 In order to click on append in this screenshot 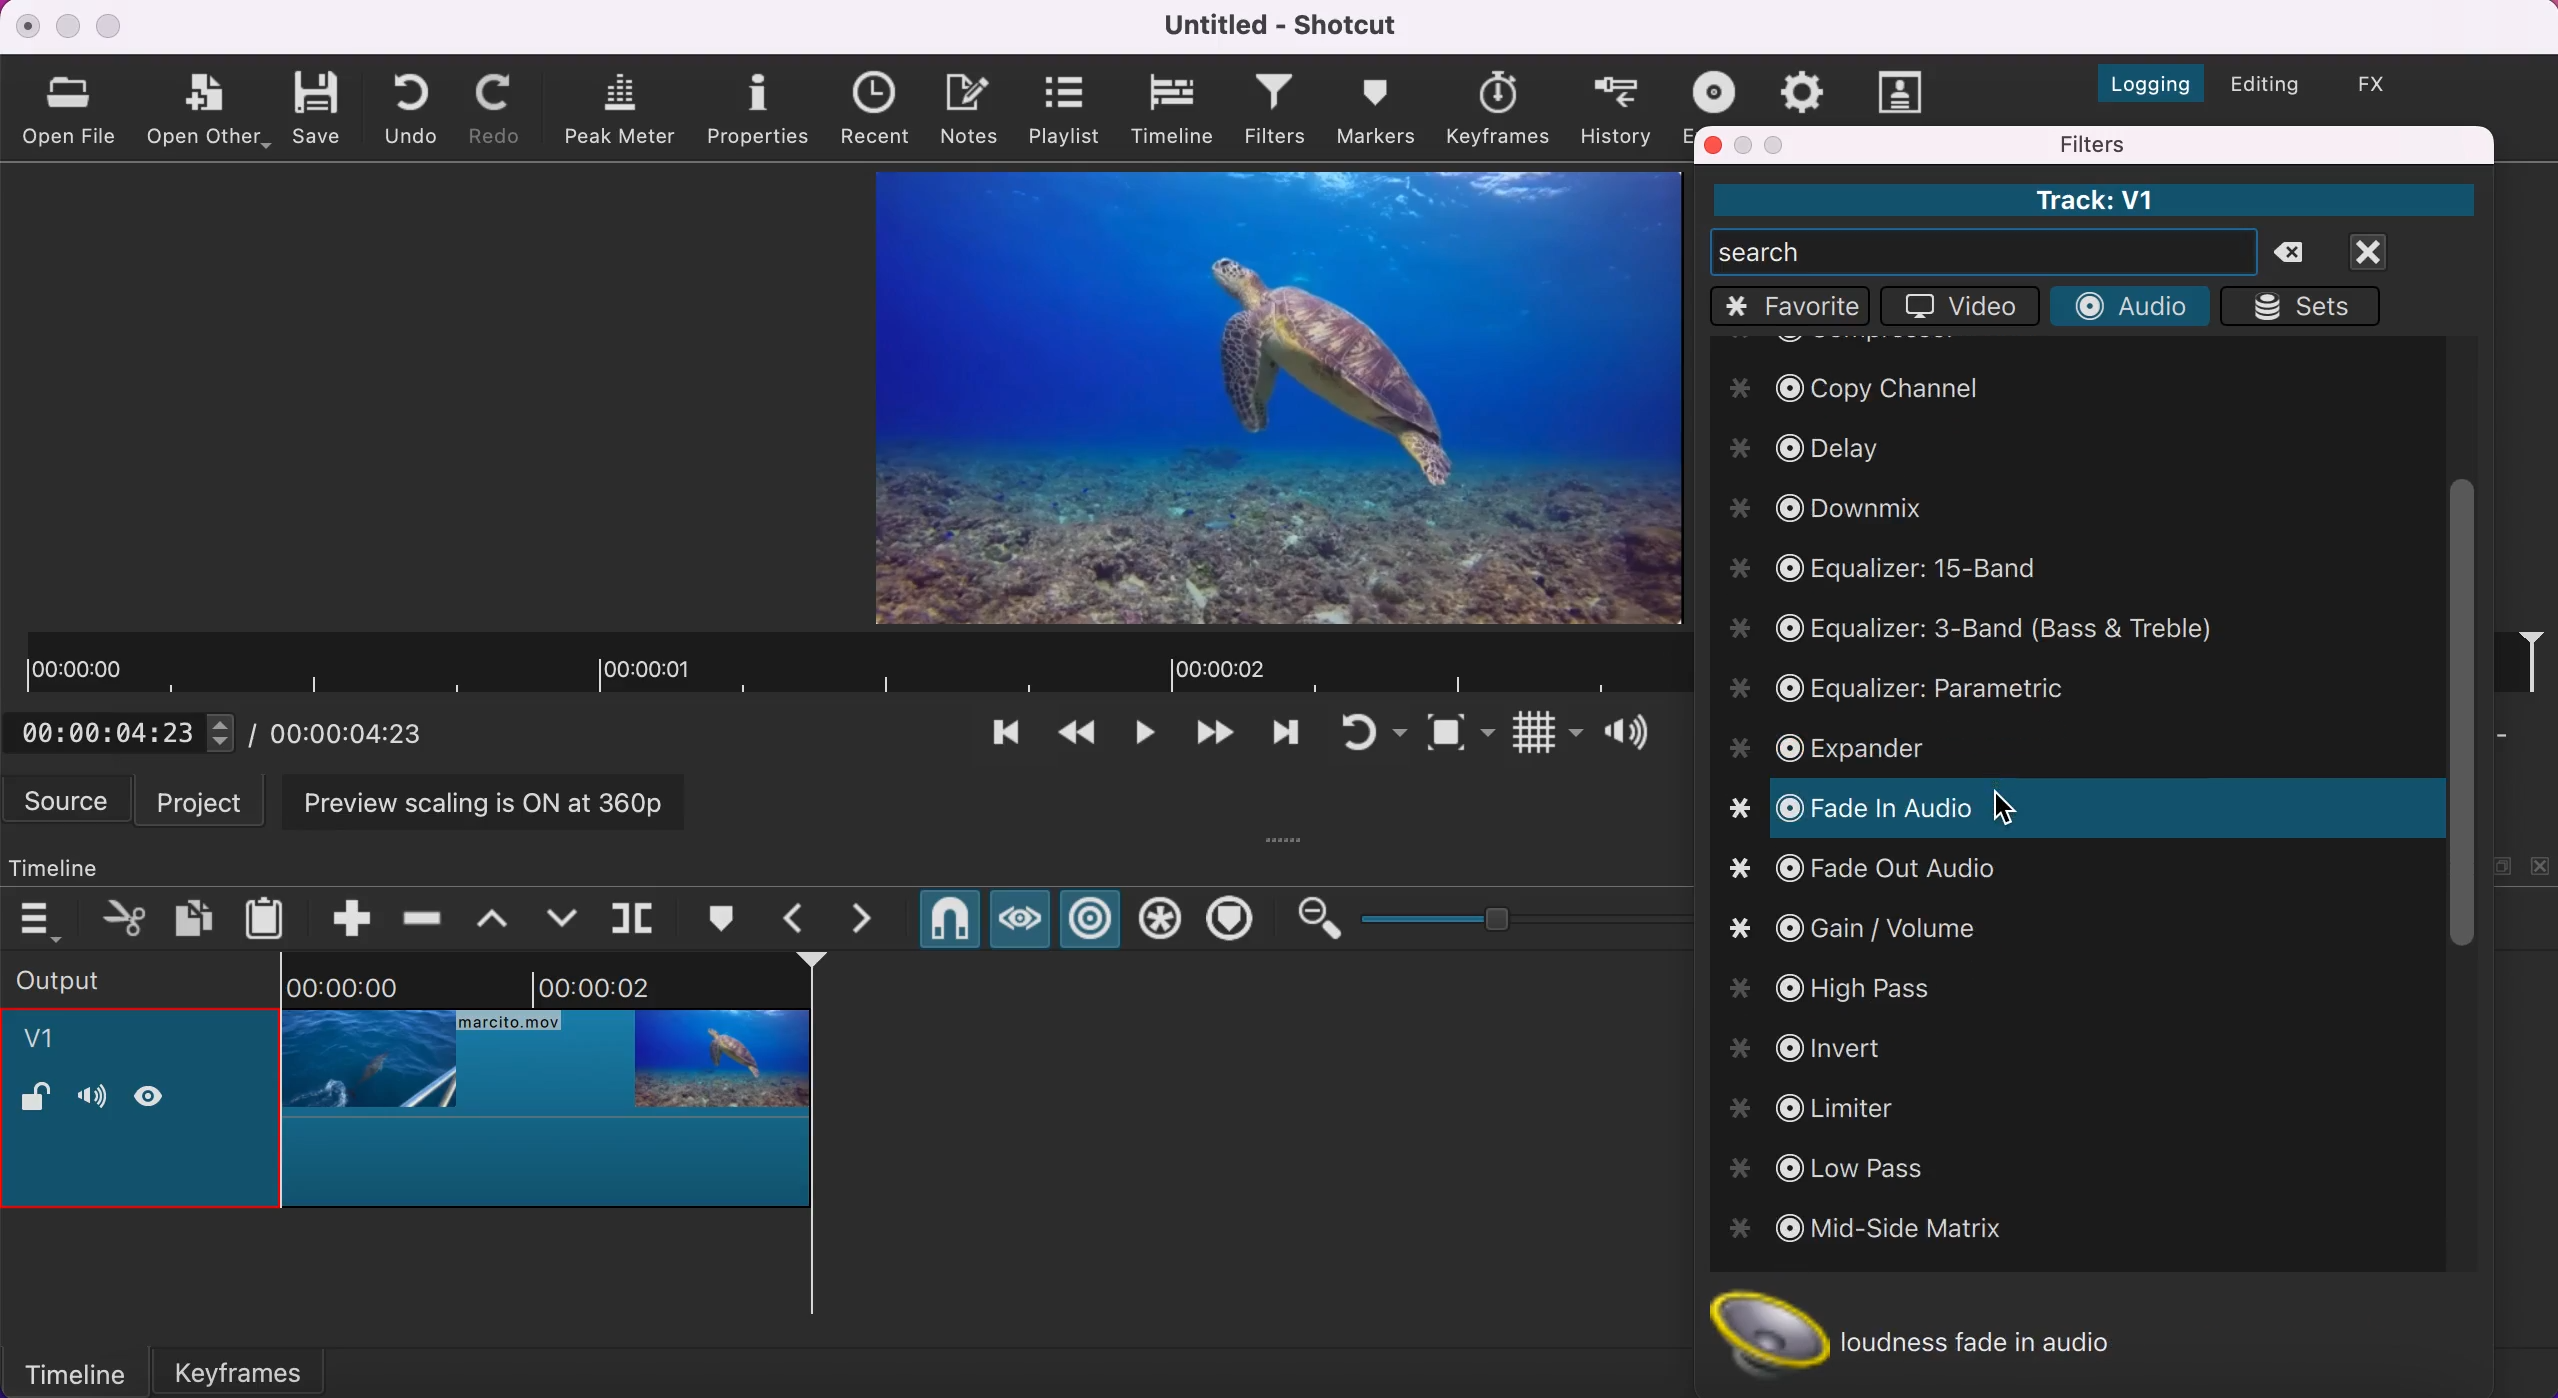, I will do `click(337, 915)`.